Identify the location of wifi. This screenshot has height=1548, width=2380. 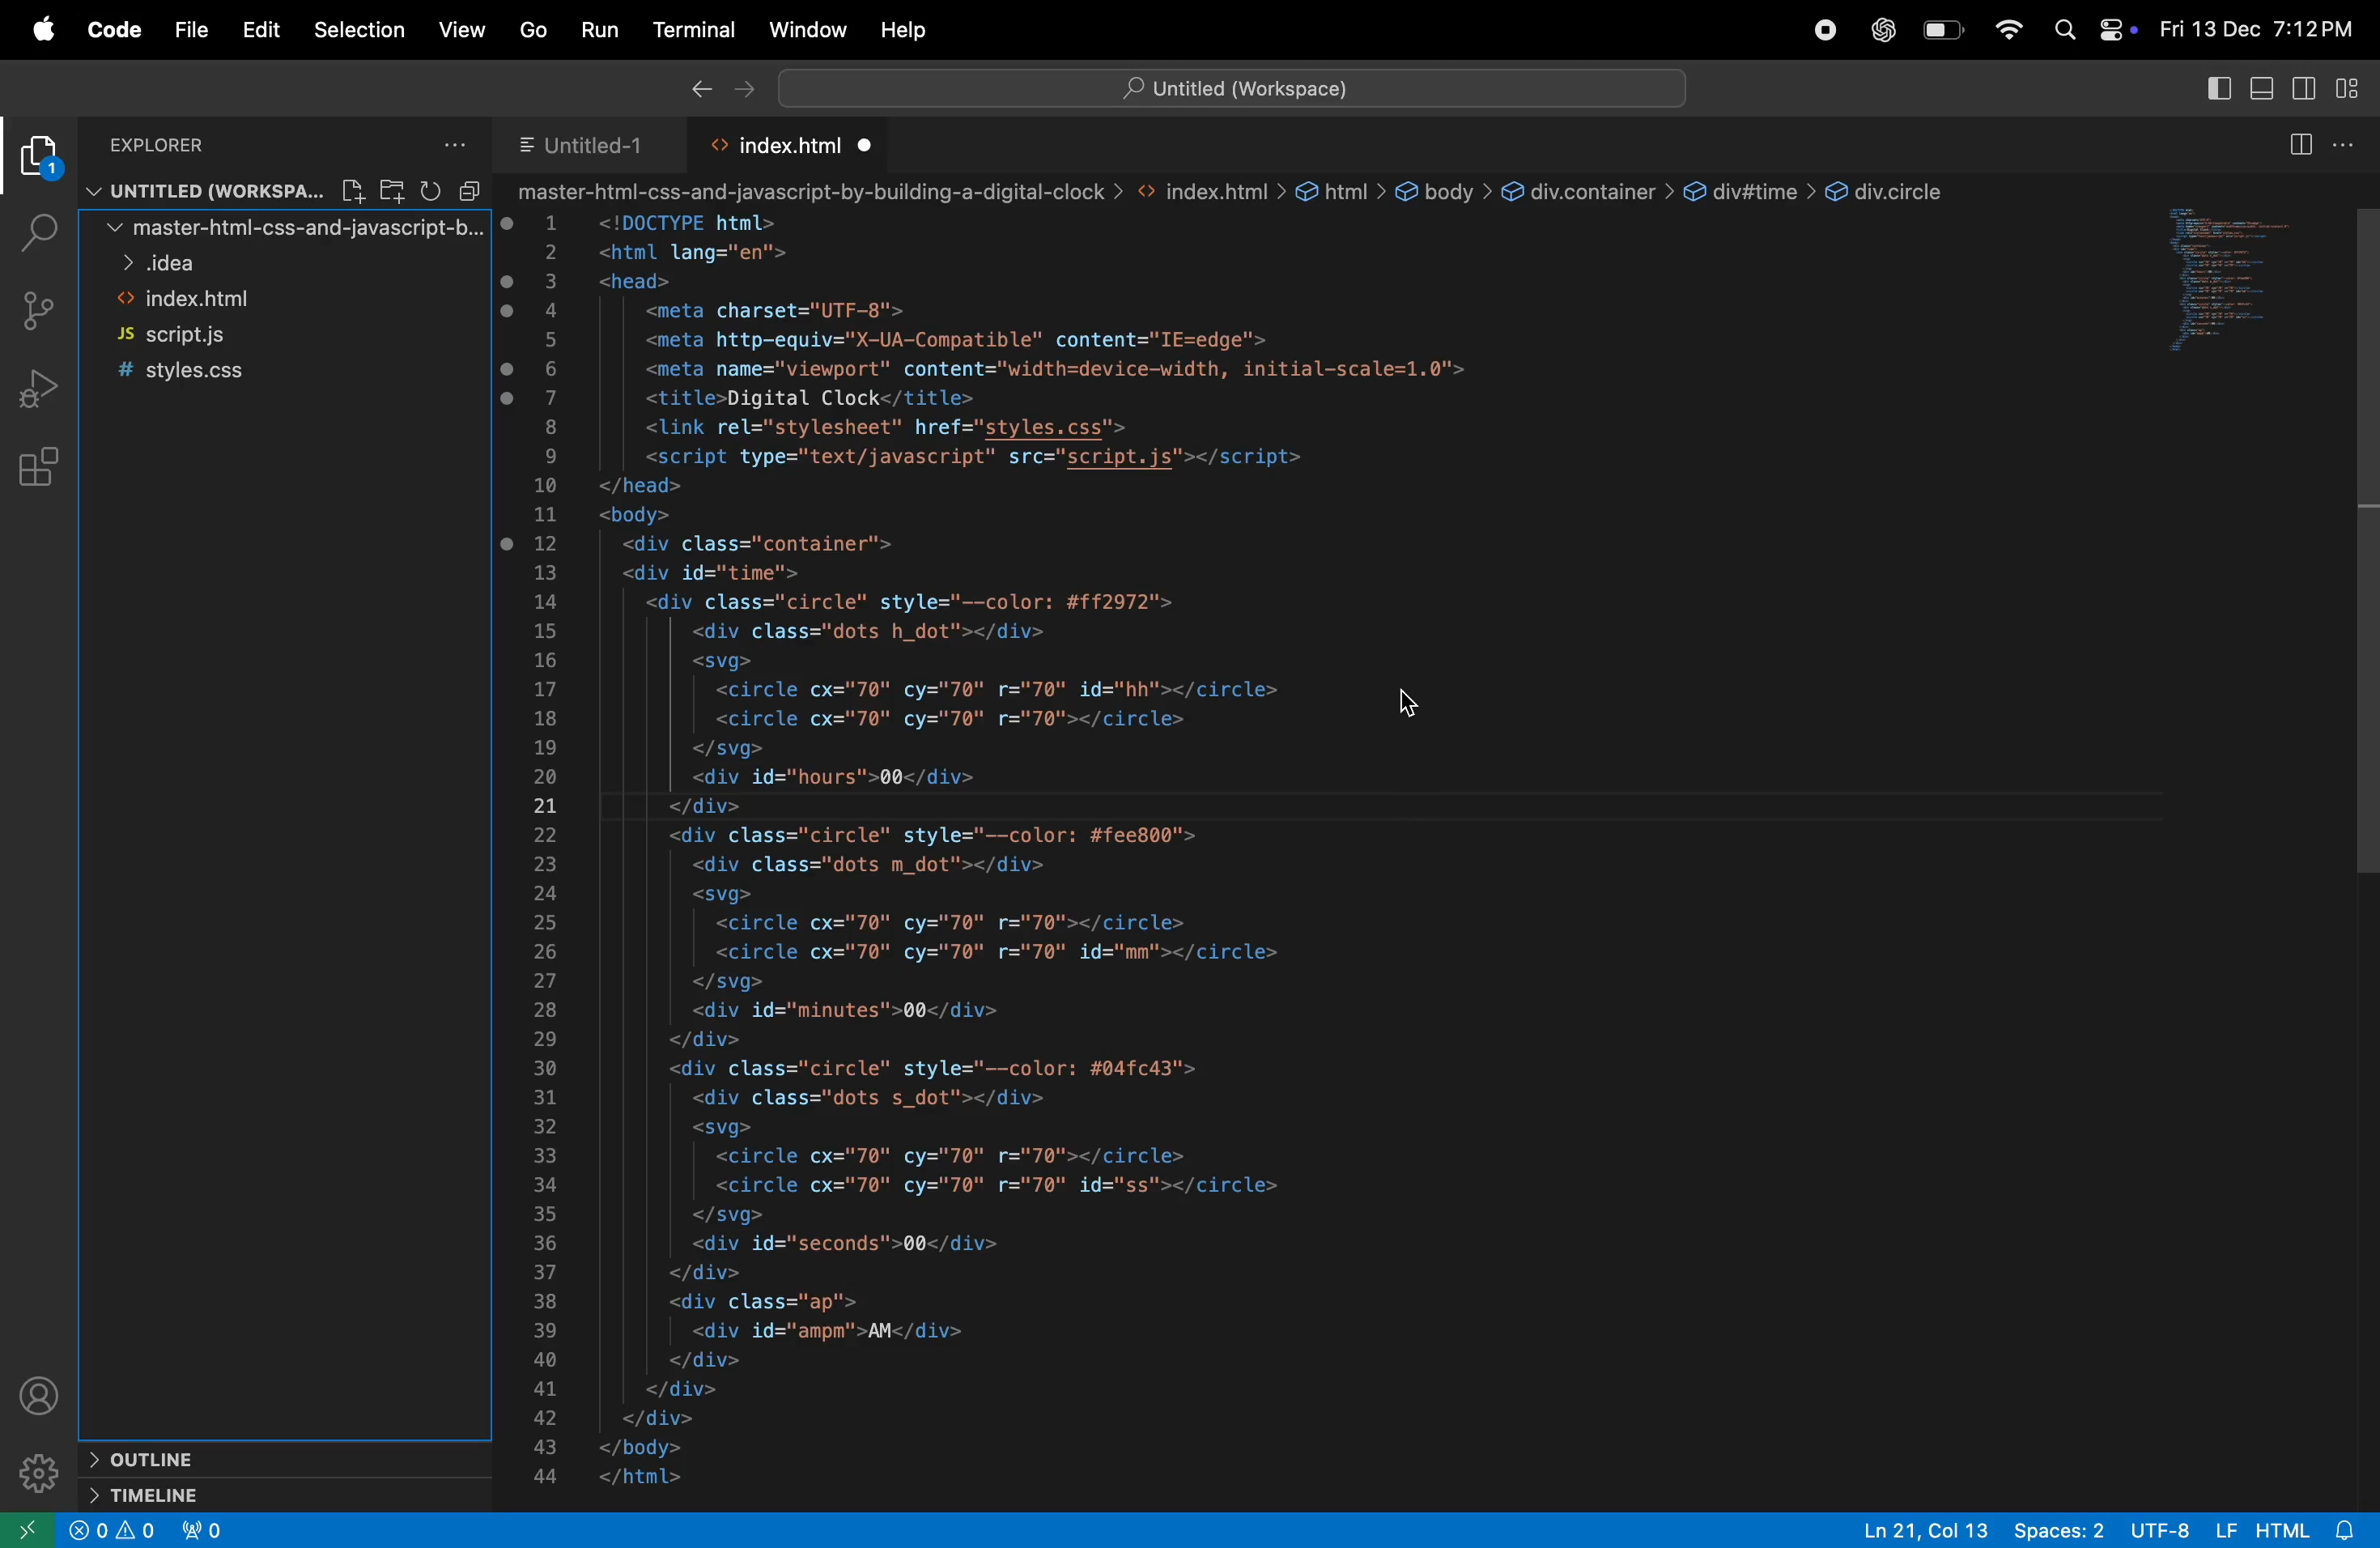
(2007, 30).